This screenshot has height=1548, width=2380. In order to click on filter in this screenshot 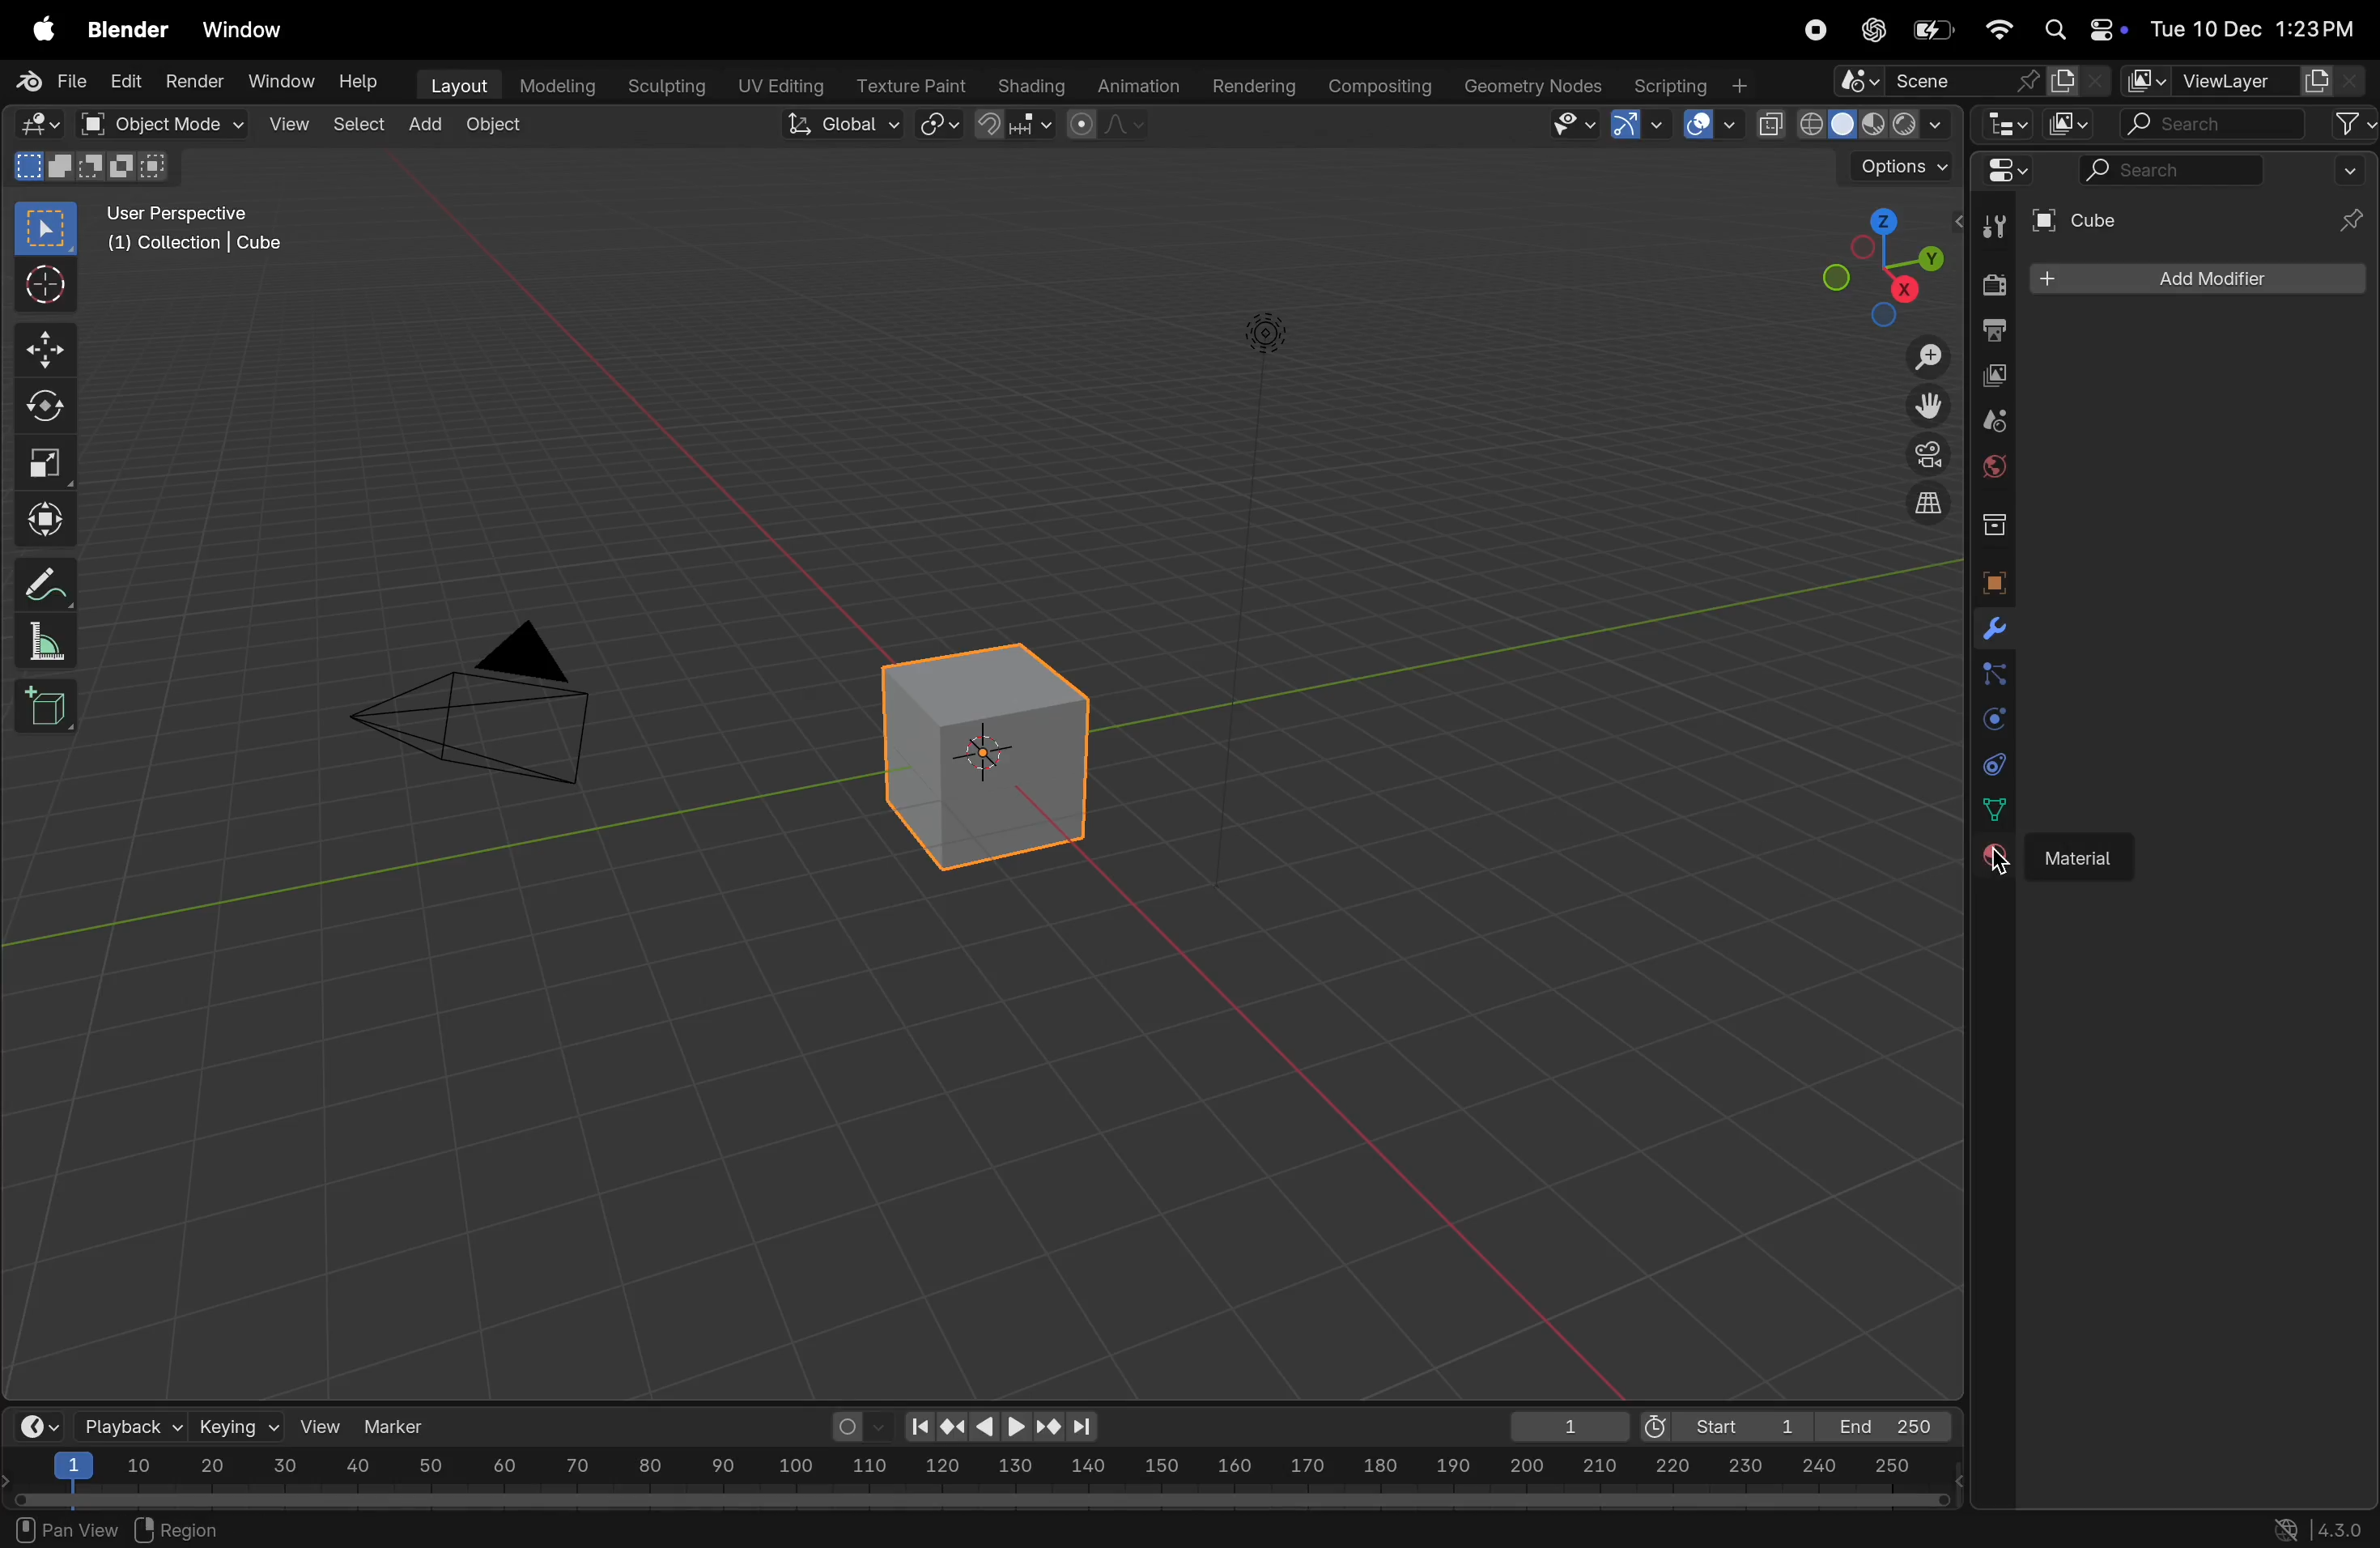, I will do `click(2353, 123)`.